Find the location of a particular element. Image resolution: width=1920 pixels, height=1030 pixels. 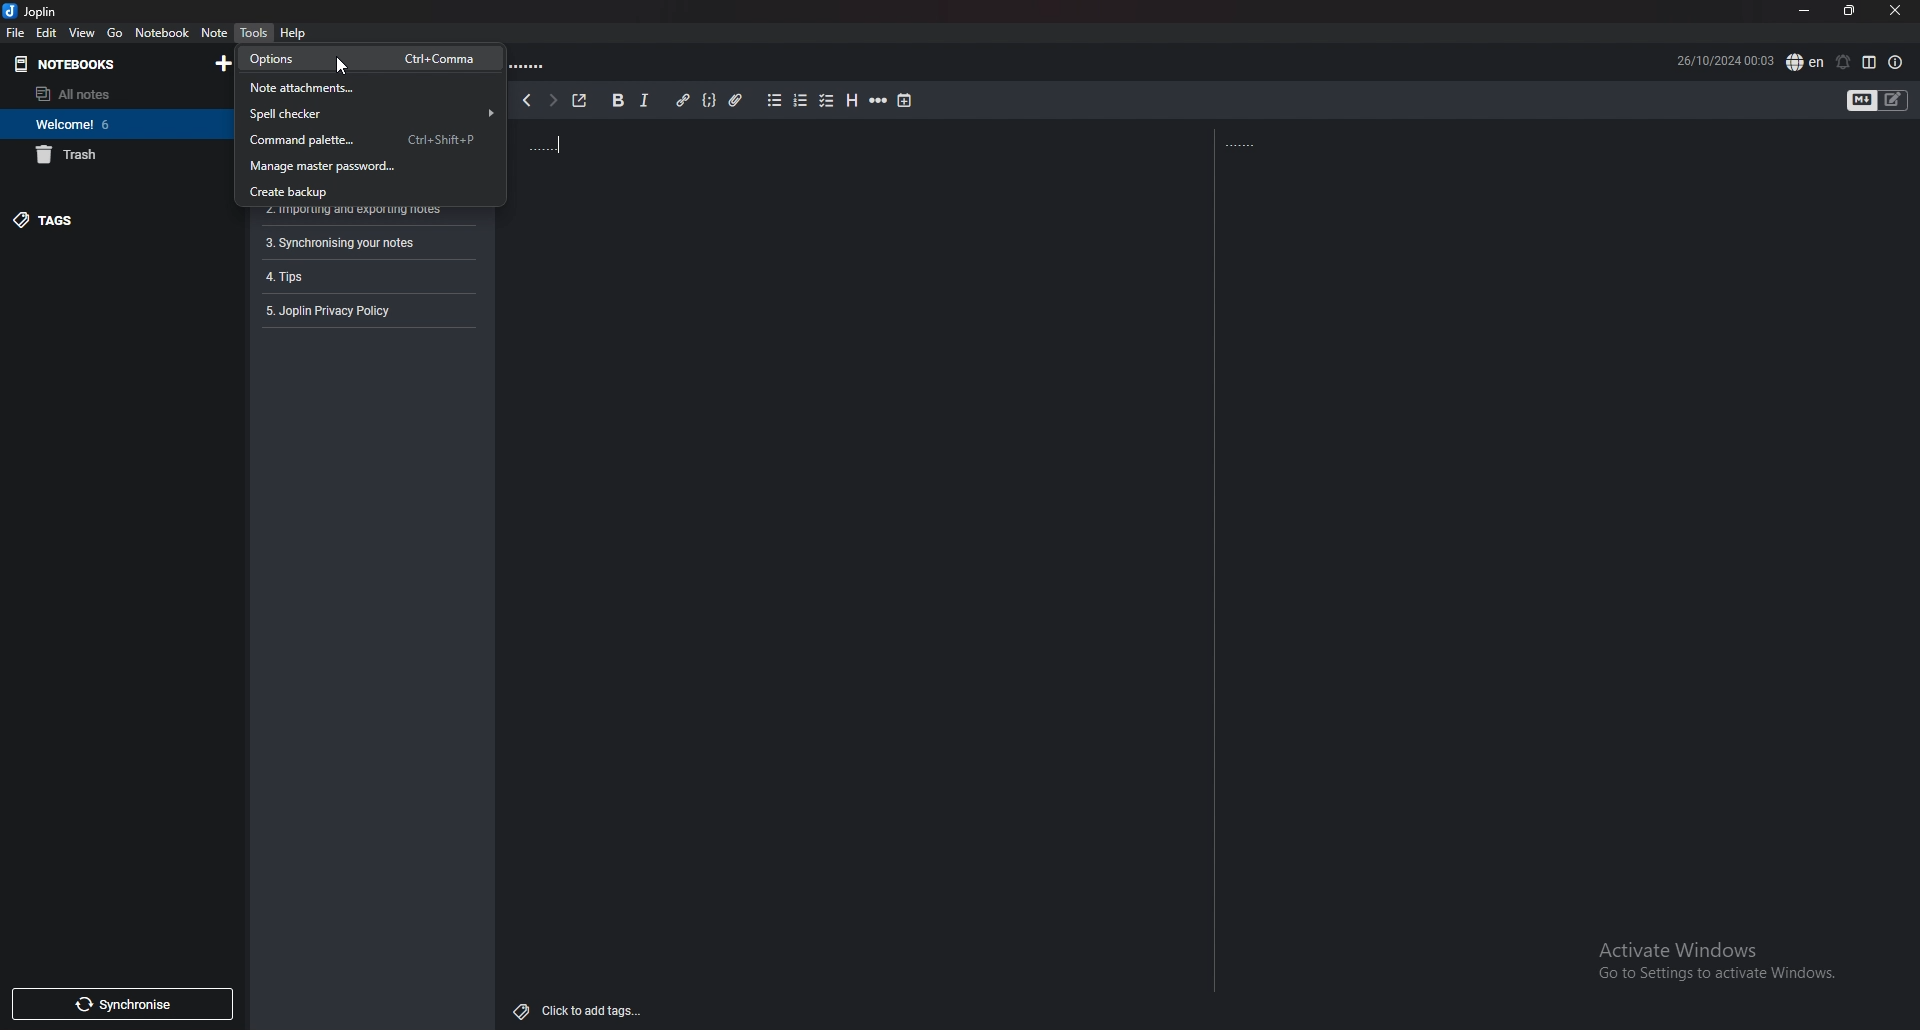

notebooks is located at coordinates (64, 63).